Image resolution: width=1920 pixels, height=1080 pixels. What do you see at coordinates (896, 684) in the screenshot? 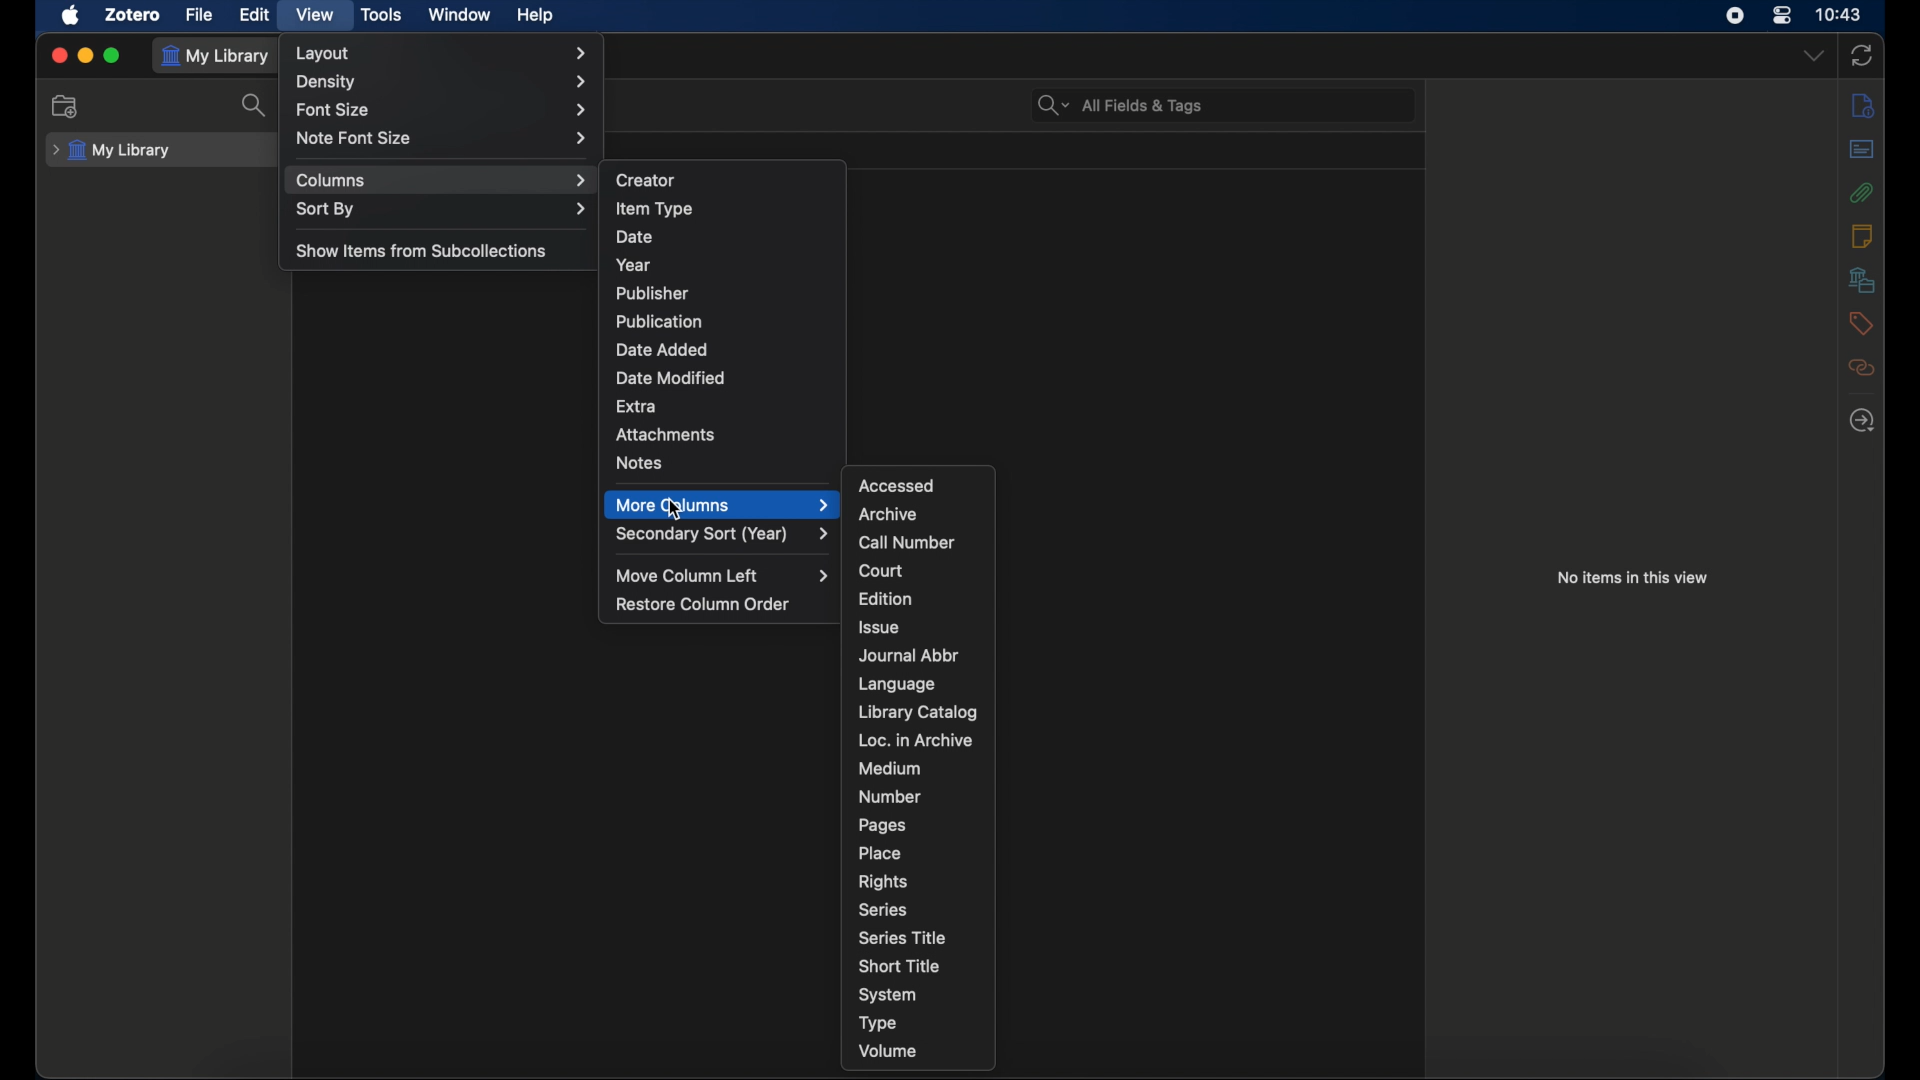
I see `language` at bounding box center [896, 684].